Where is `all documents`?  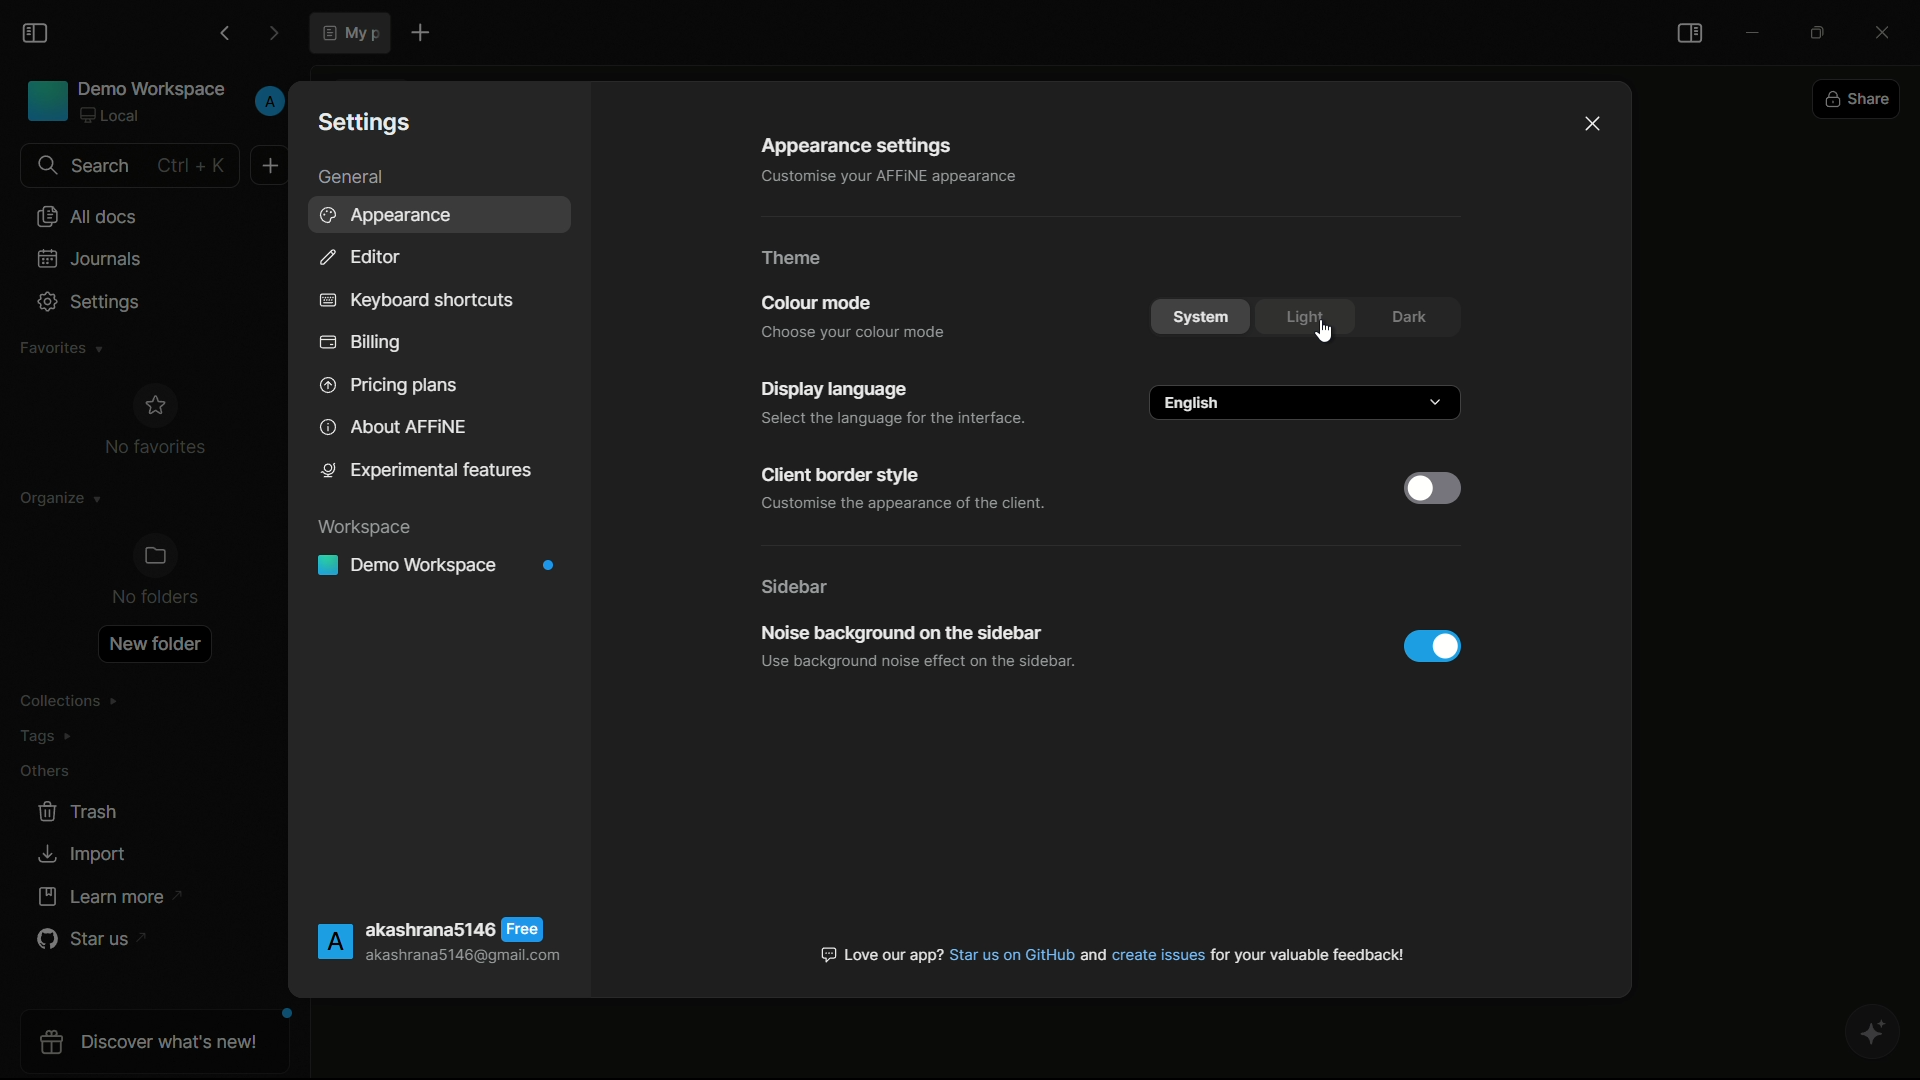 all documents is located at coordinates (85, 218).